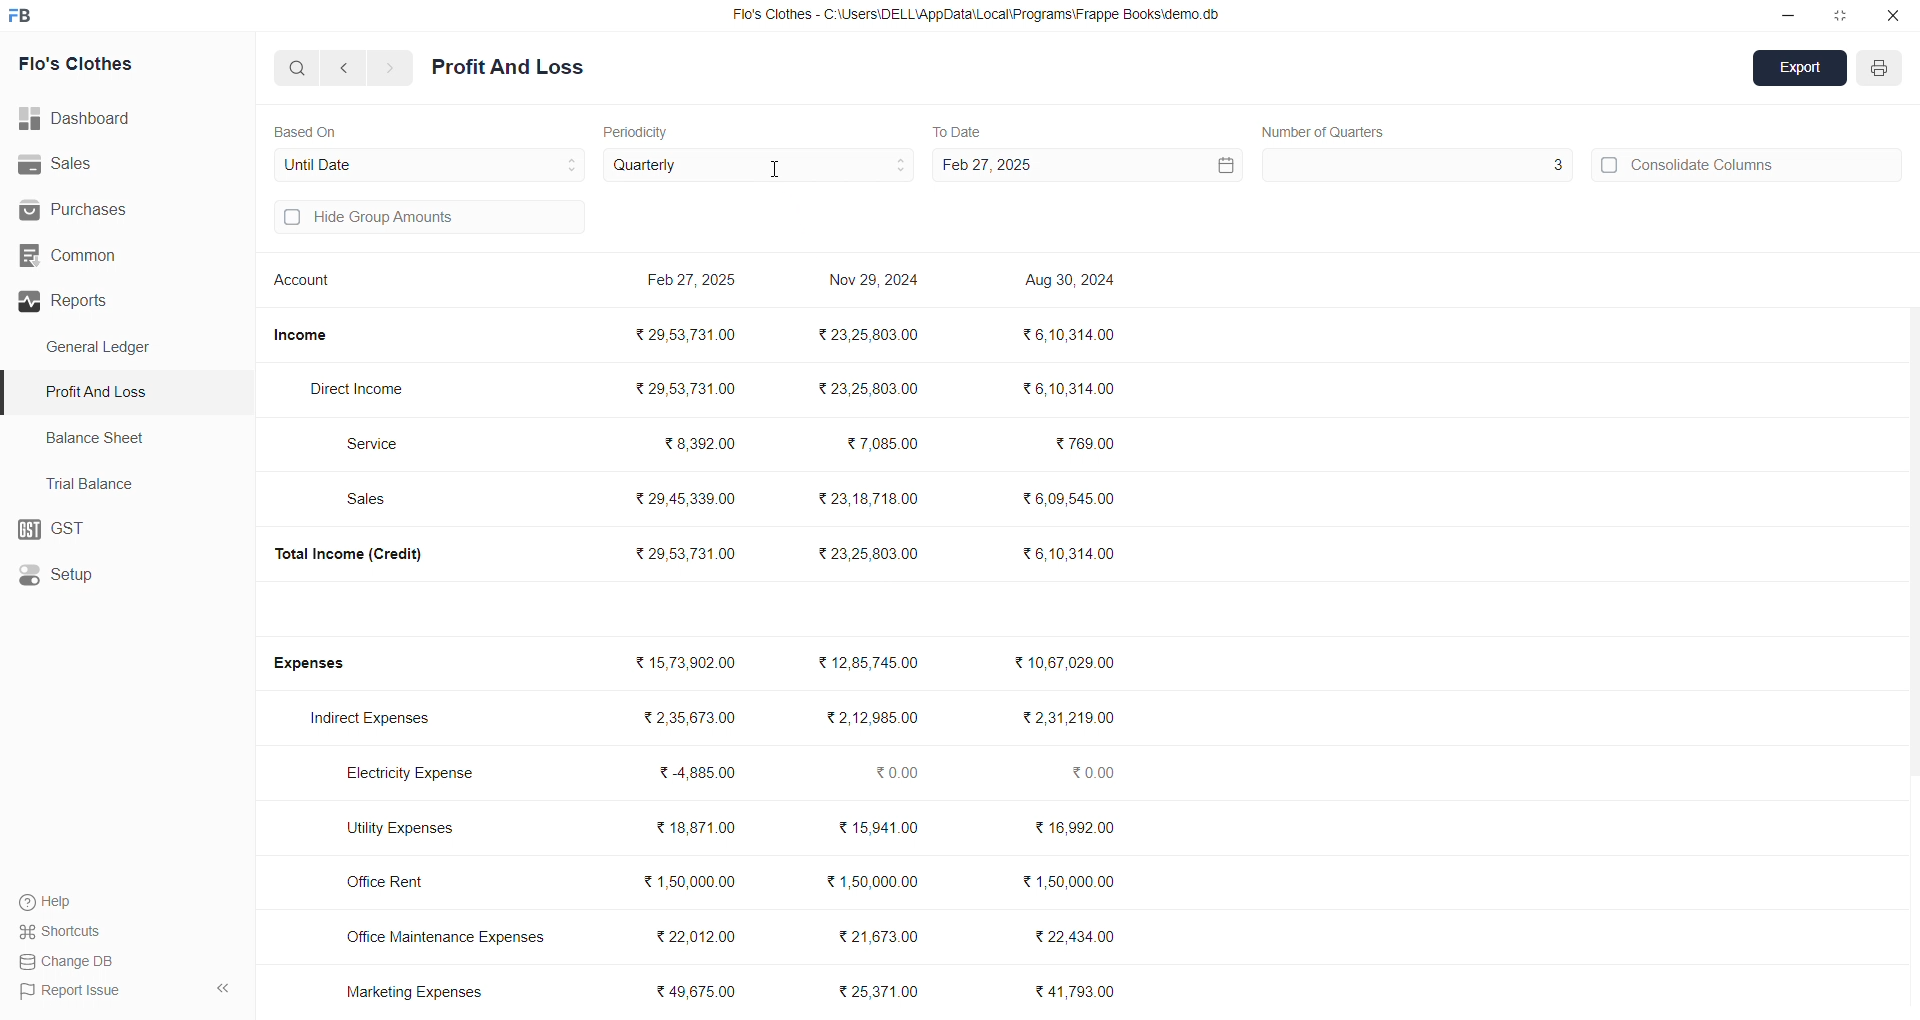  What do you see at coordinates (310, 130) in the screenshot?
I see `Based On` at bounding box center [310, 130].